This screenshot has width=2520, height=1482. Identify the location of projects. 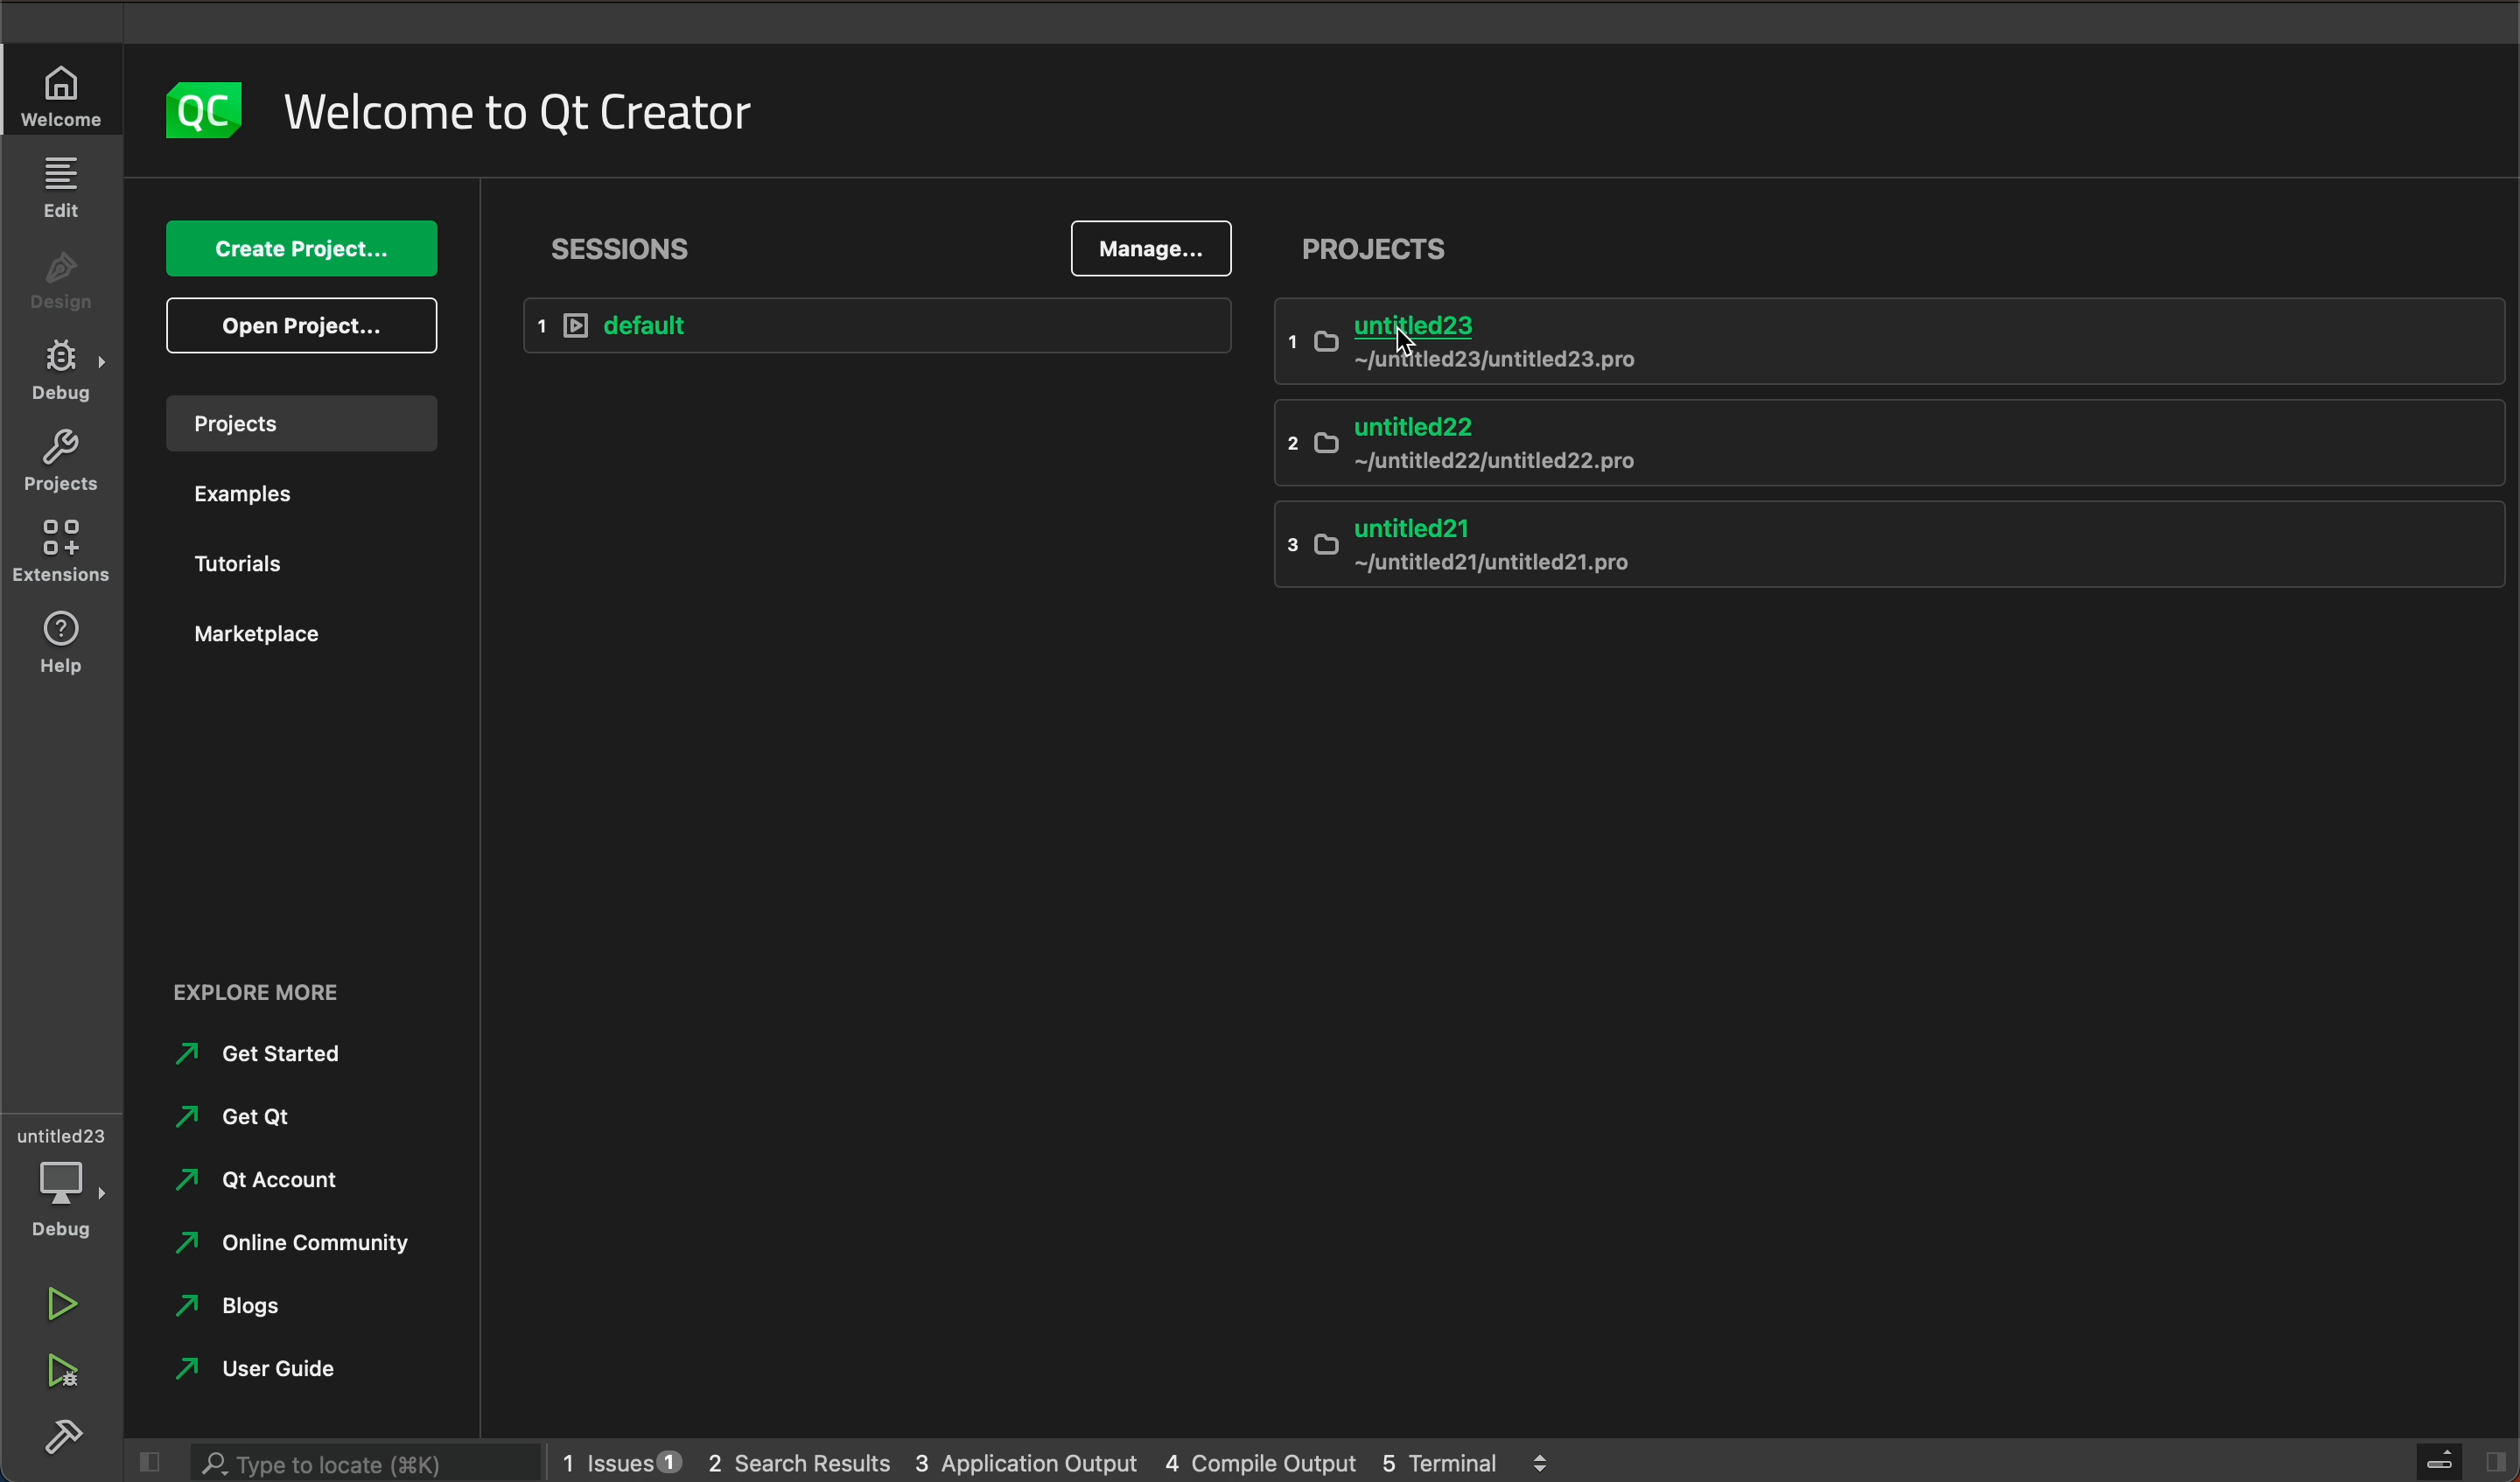
(309, 426).